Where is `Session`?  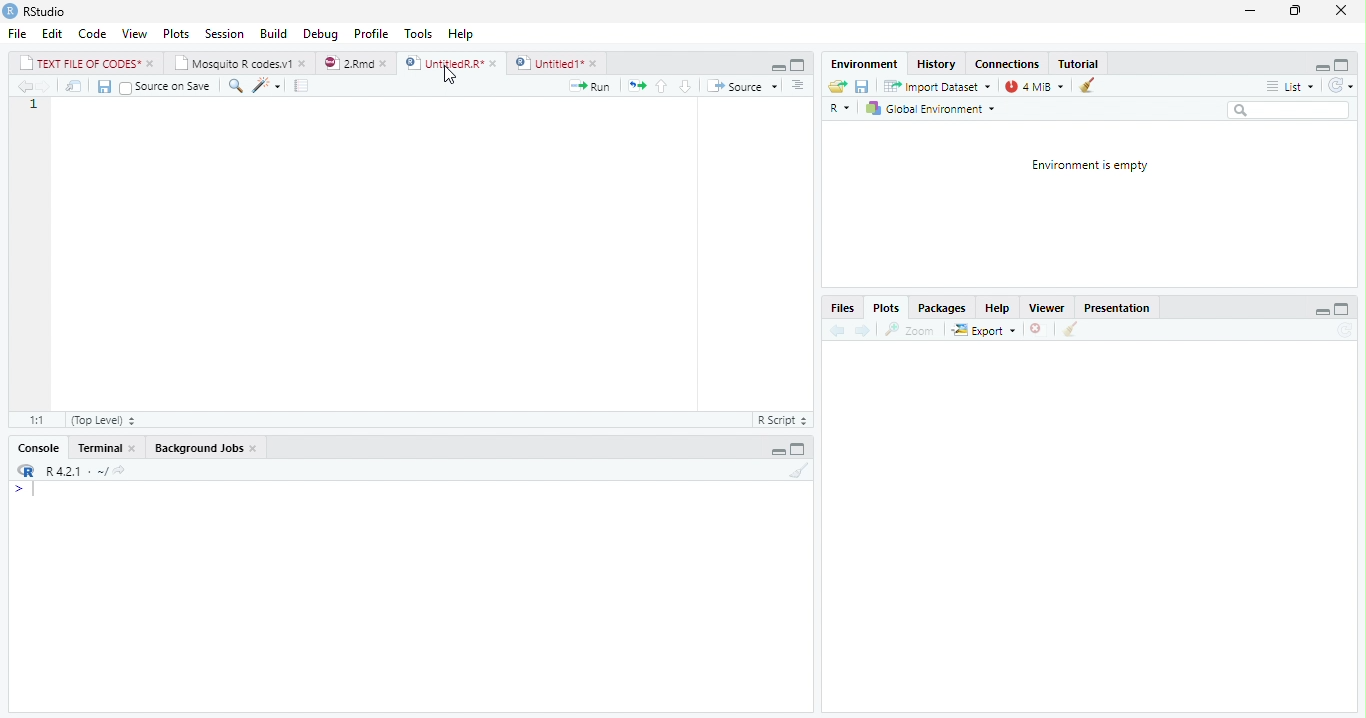 Session is located at coordinates (226, 36).